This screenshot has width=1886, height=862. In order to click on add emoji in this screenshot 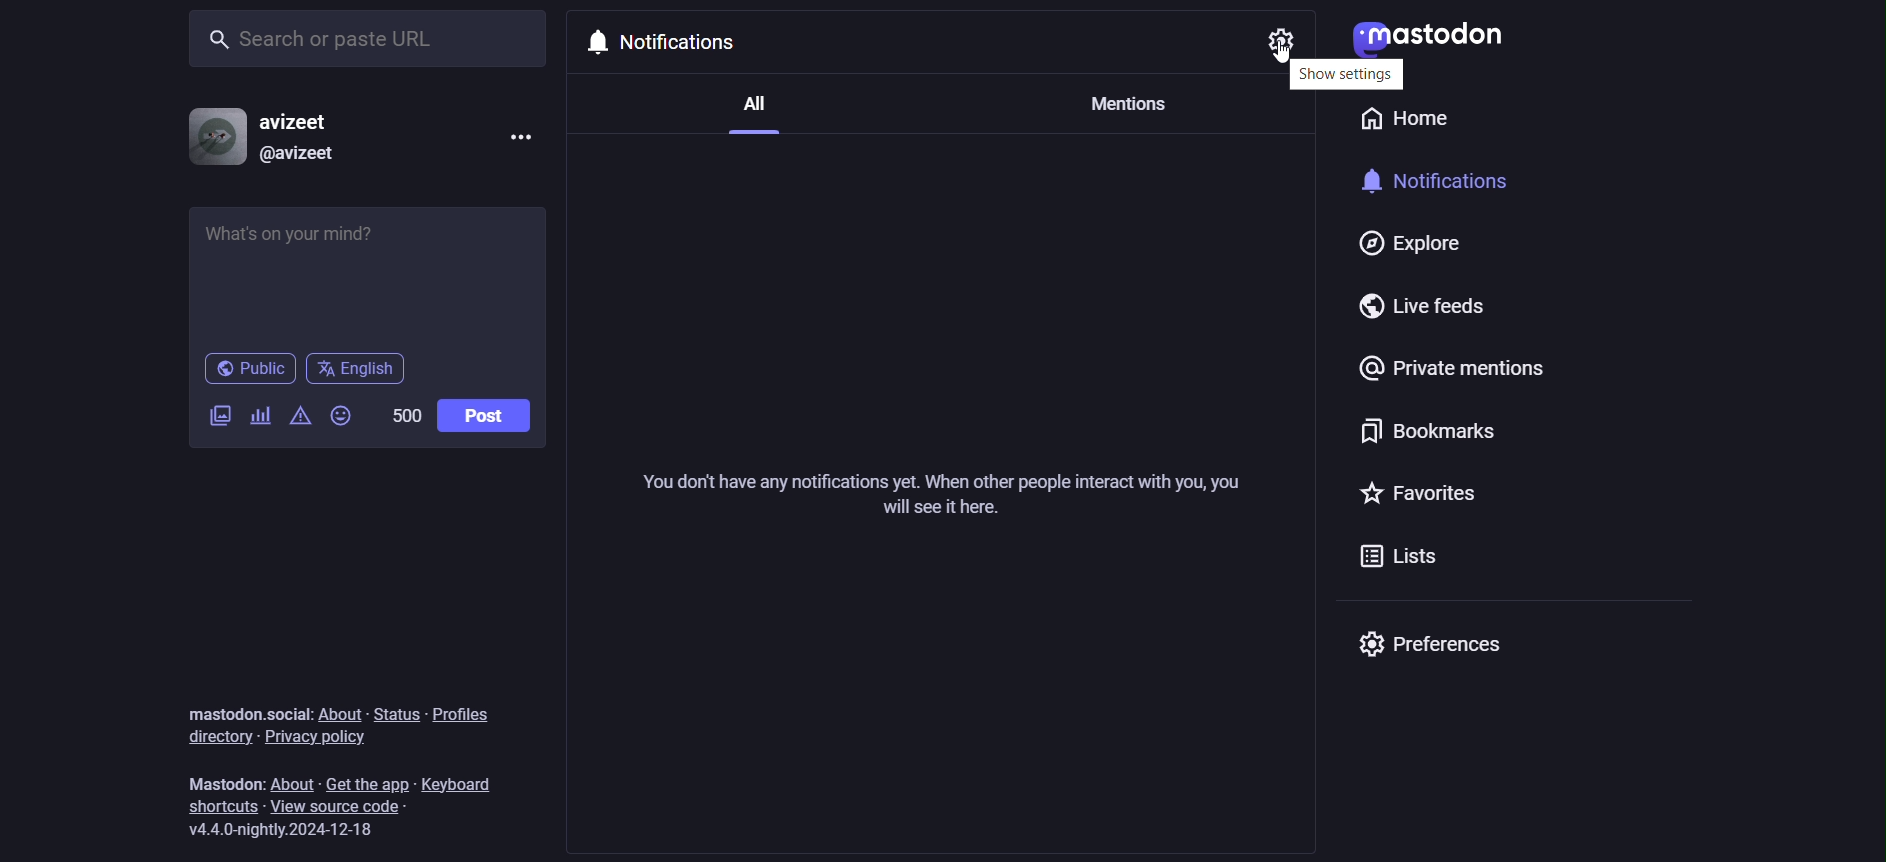, I will do `click(343, 414)`.